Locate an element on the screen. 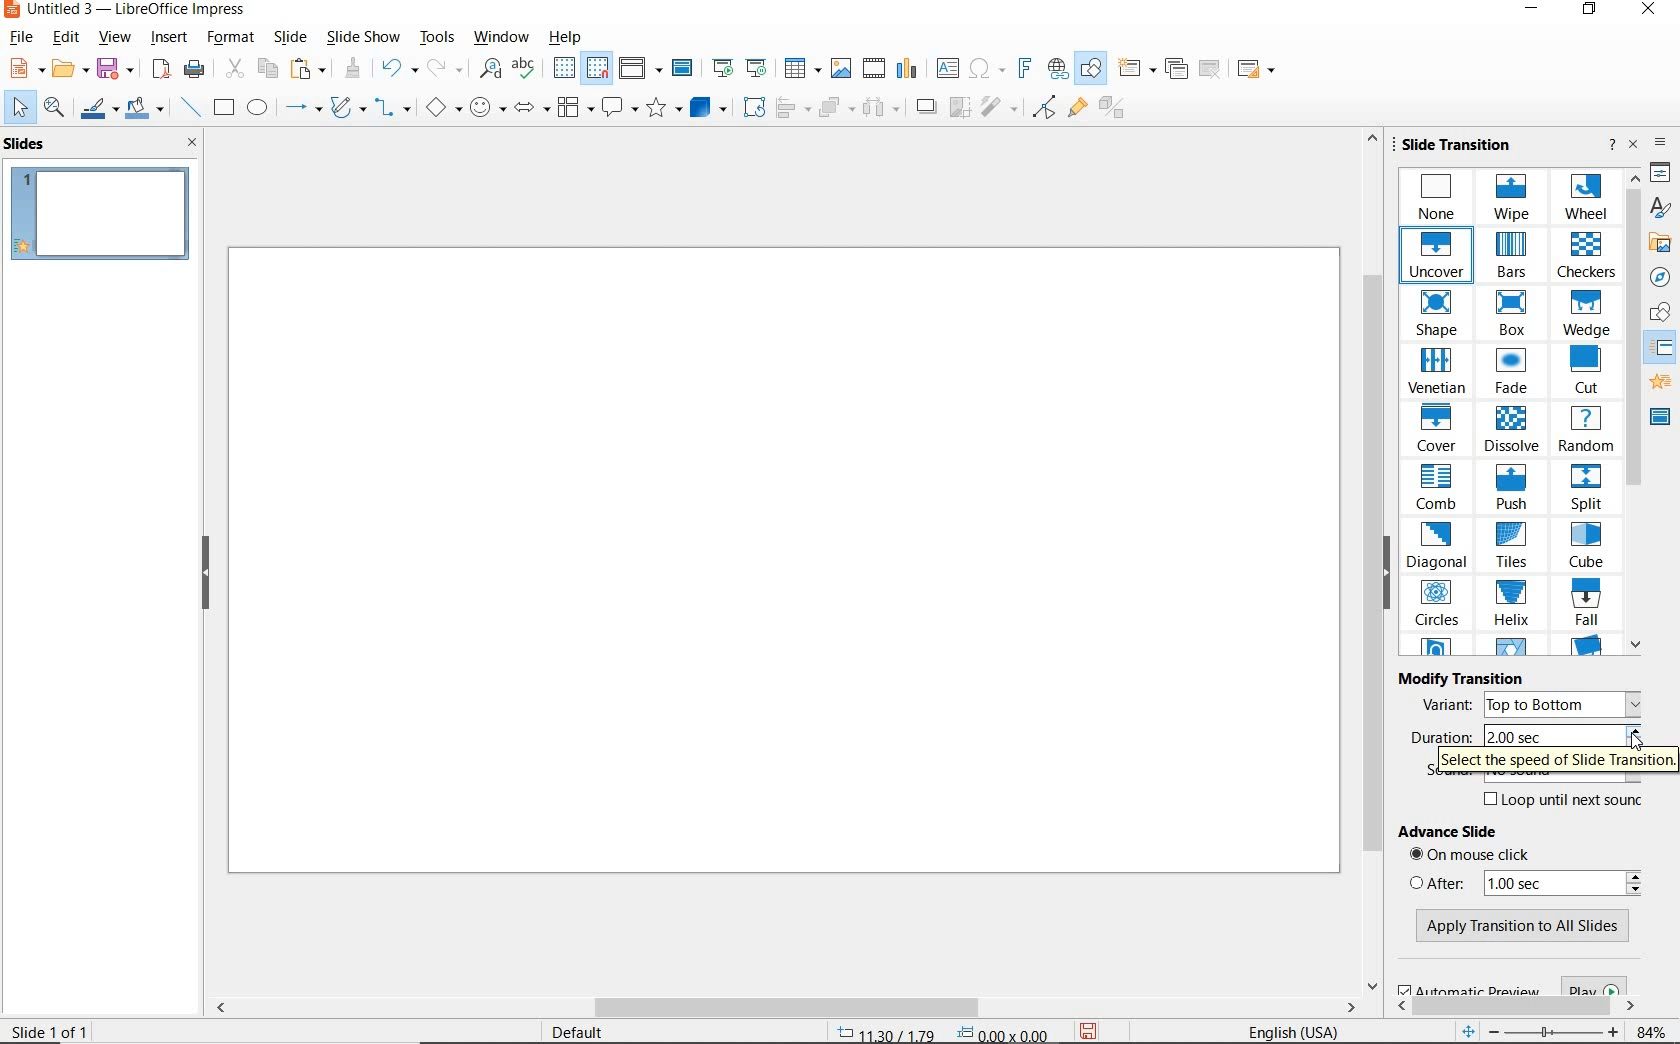 This screenshot has width=1680, height=1044. CIRCLES is located at coordinates (1439, 605).